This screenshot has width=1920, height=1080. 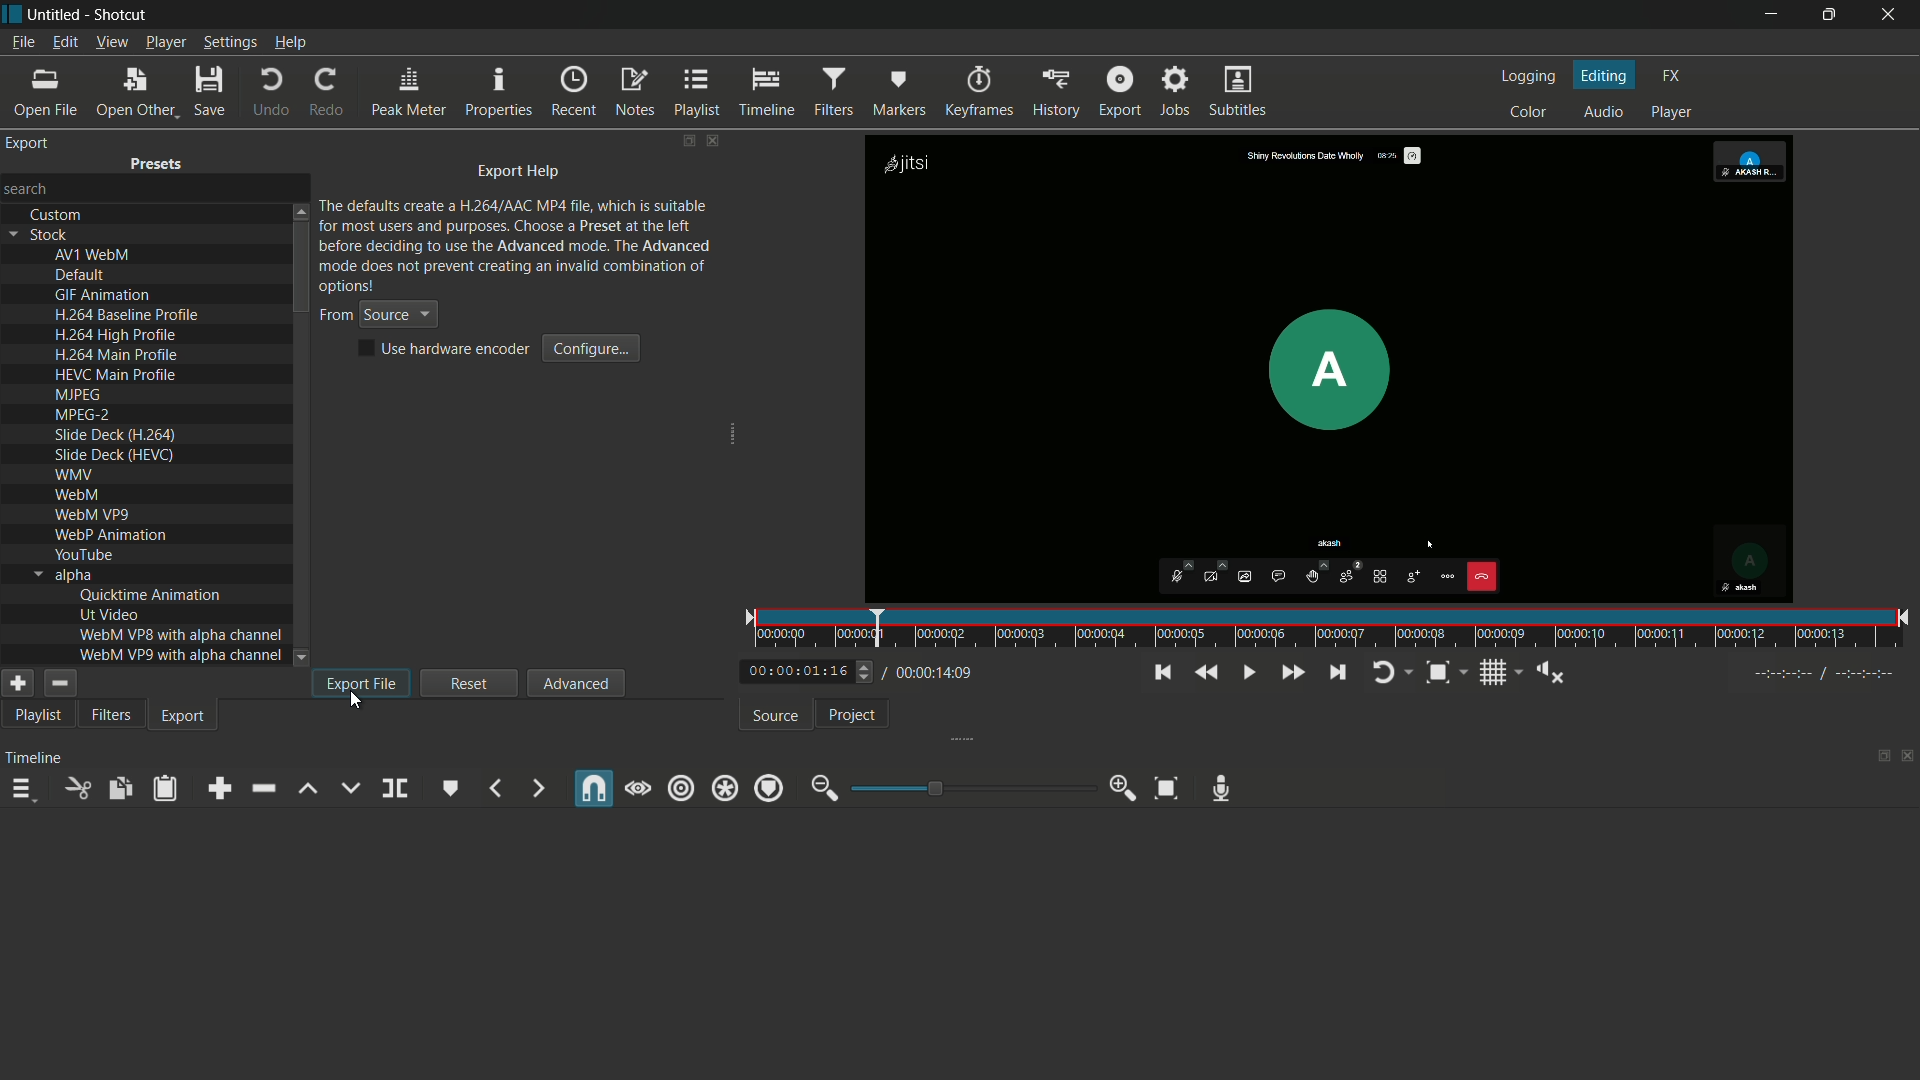 What do you see at coordinates (517, 245) in the screenshot?
I see `text` at bounding box center [517, 245].